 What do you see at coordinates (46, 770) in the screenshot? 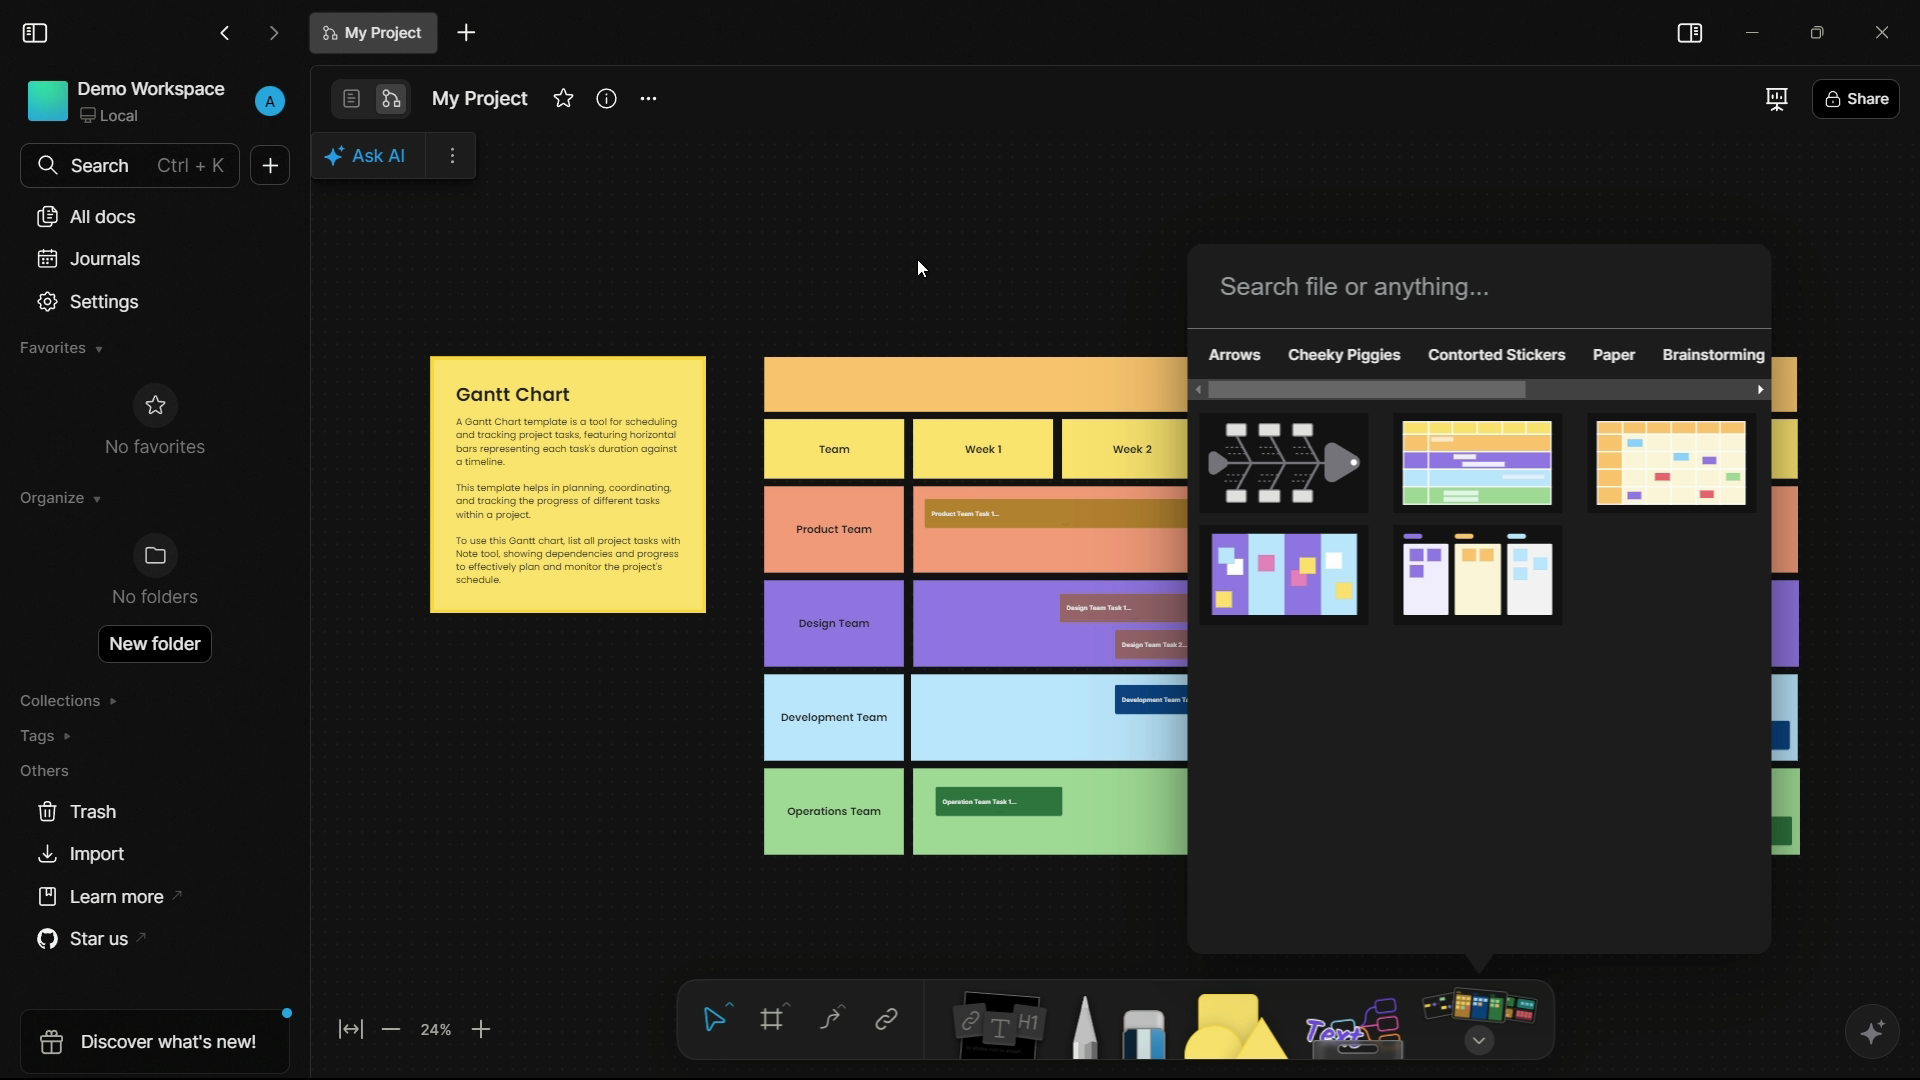
I see `others` at bounding box center [46, 770].